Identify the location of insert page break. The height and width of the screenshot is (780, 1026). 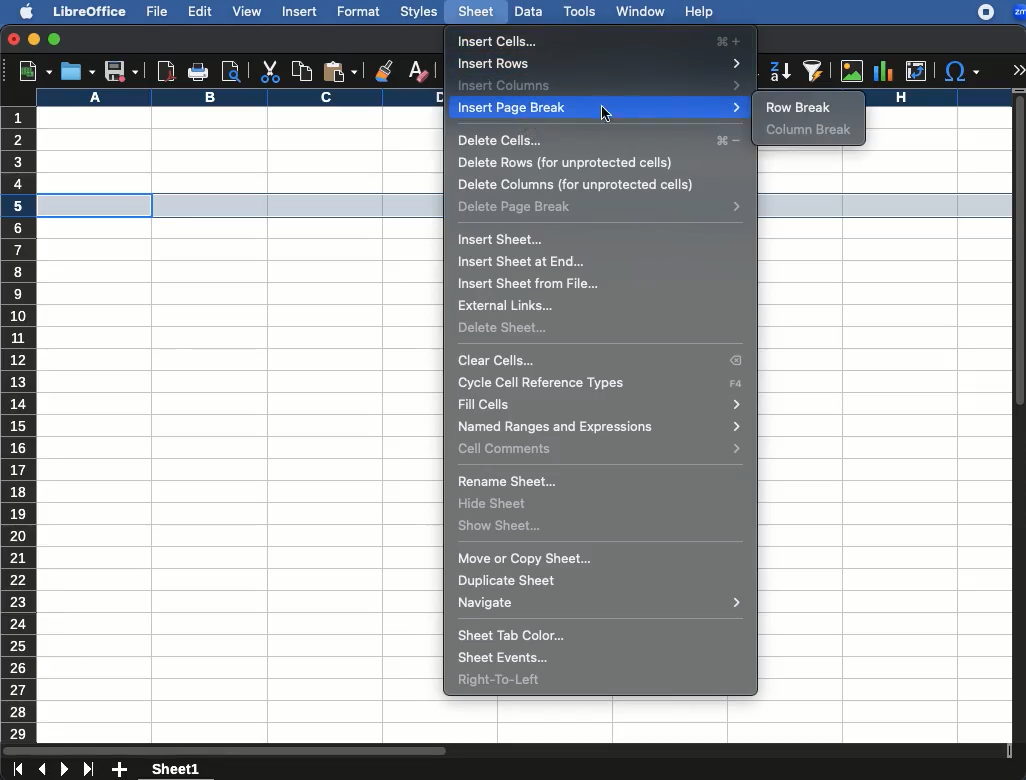
(523, 110).